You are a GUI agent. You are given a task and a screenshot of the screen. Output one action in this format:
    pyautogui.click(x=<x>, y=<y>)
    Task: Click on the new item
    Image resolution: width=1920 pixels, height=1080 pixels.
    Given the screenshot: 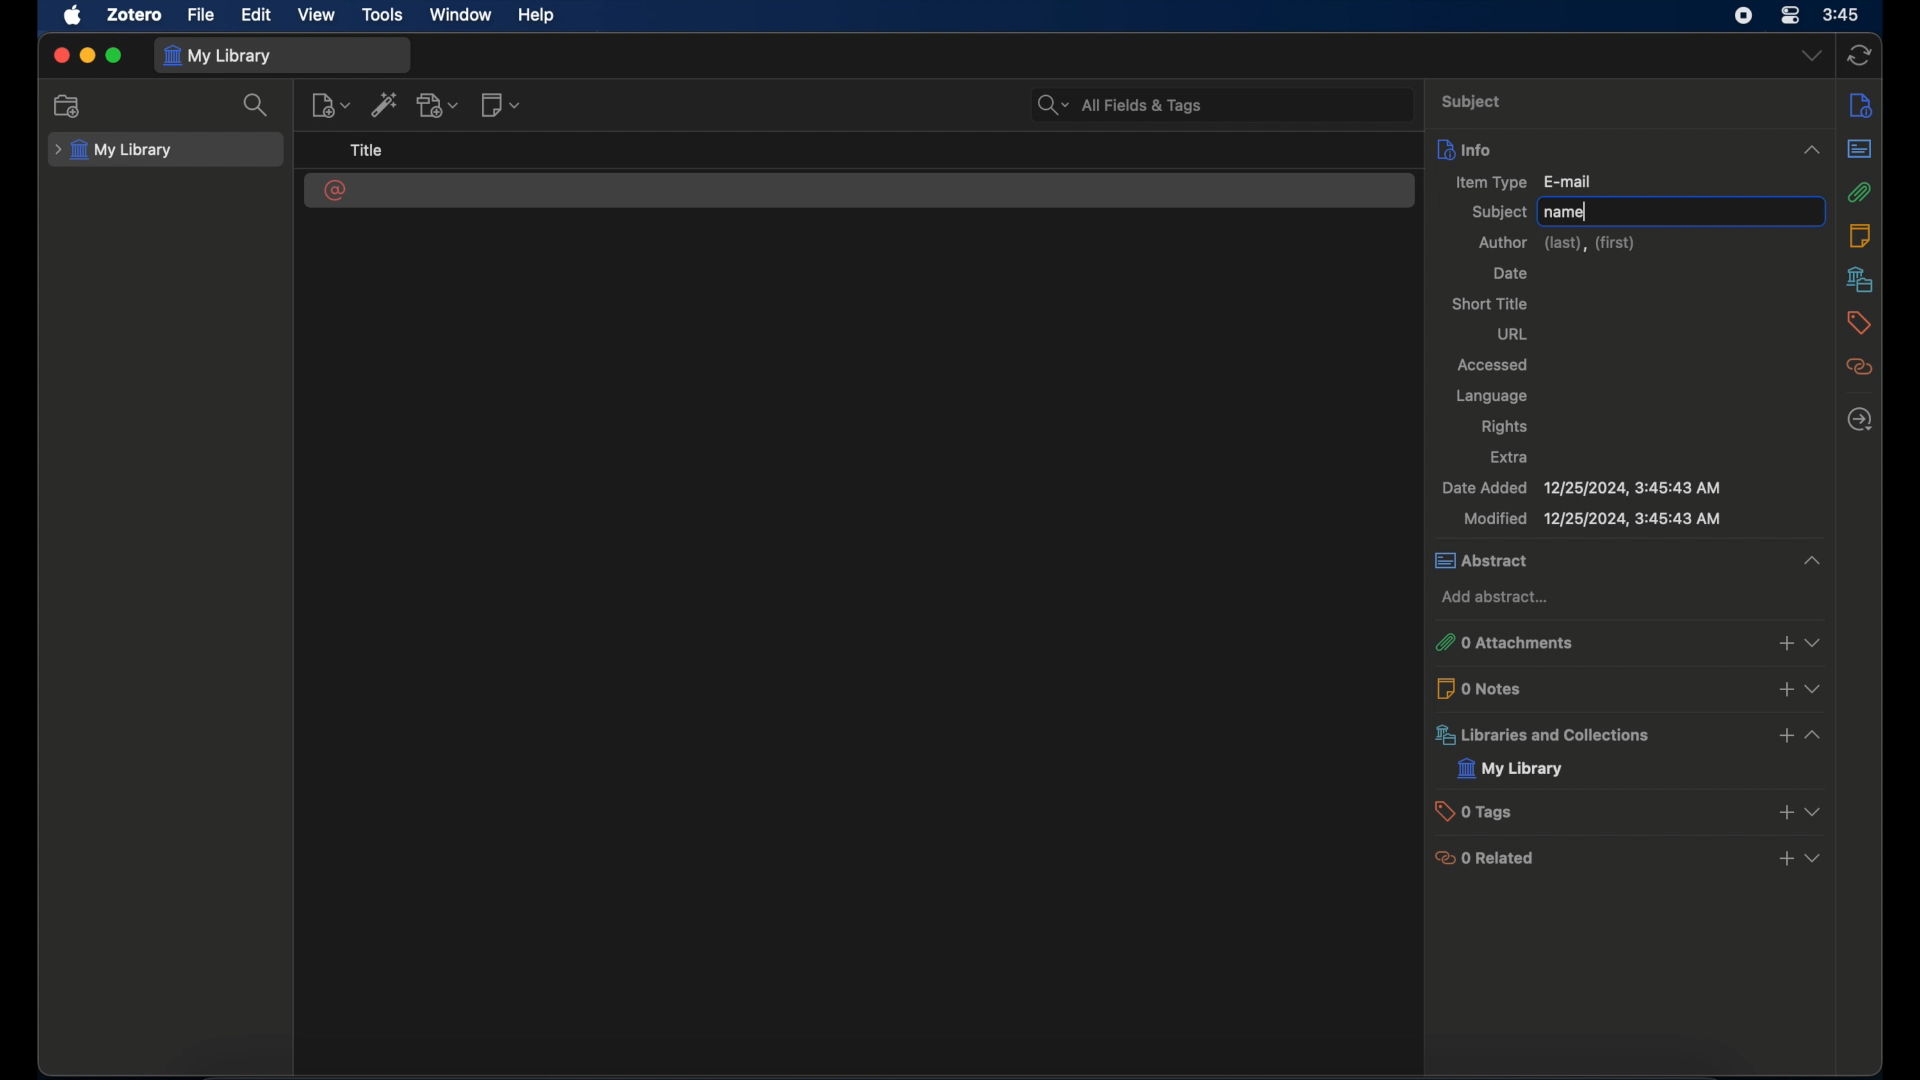 What is the action you would take?
    pyautogui.click(x=331, y=106)
    